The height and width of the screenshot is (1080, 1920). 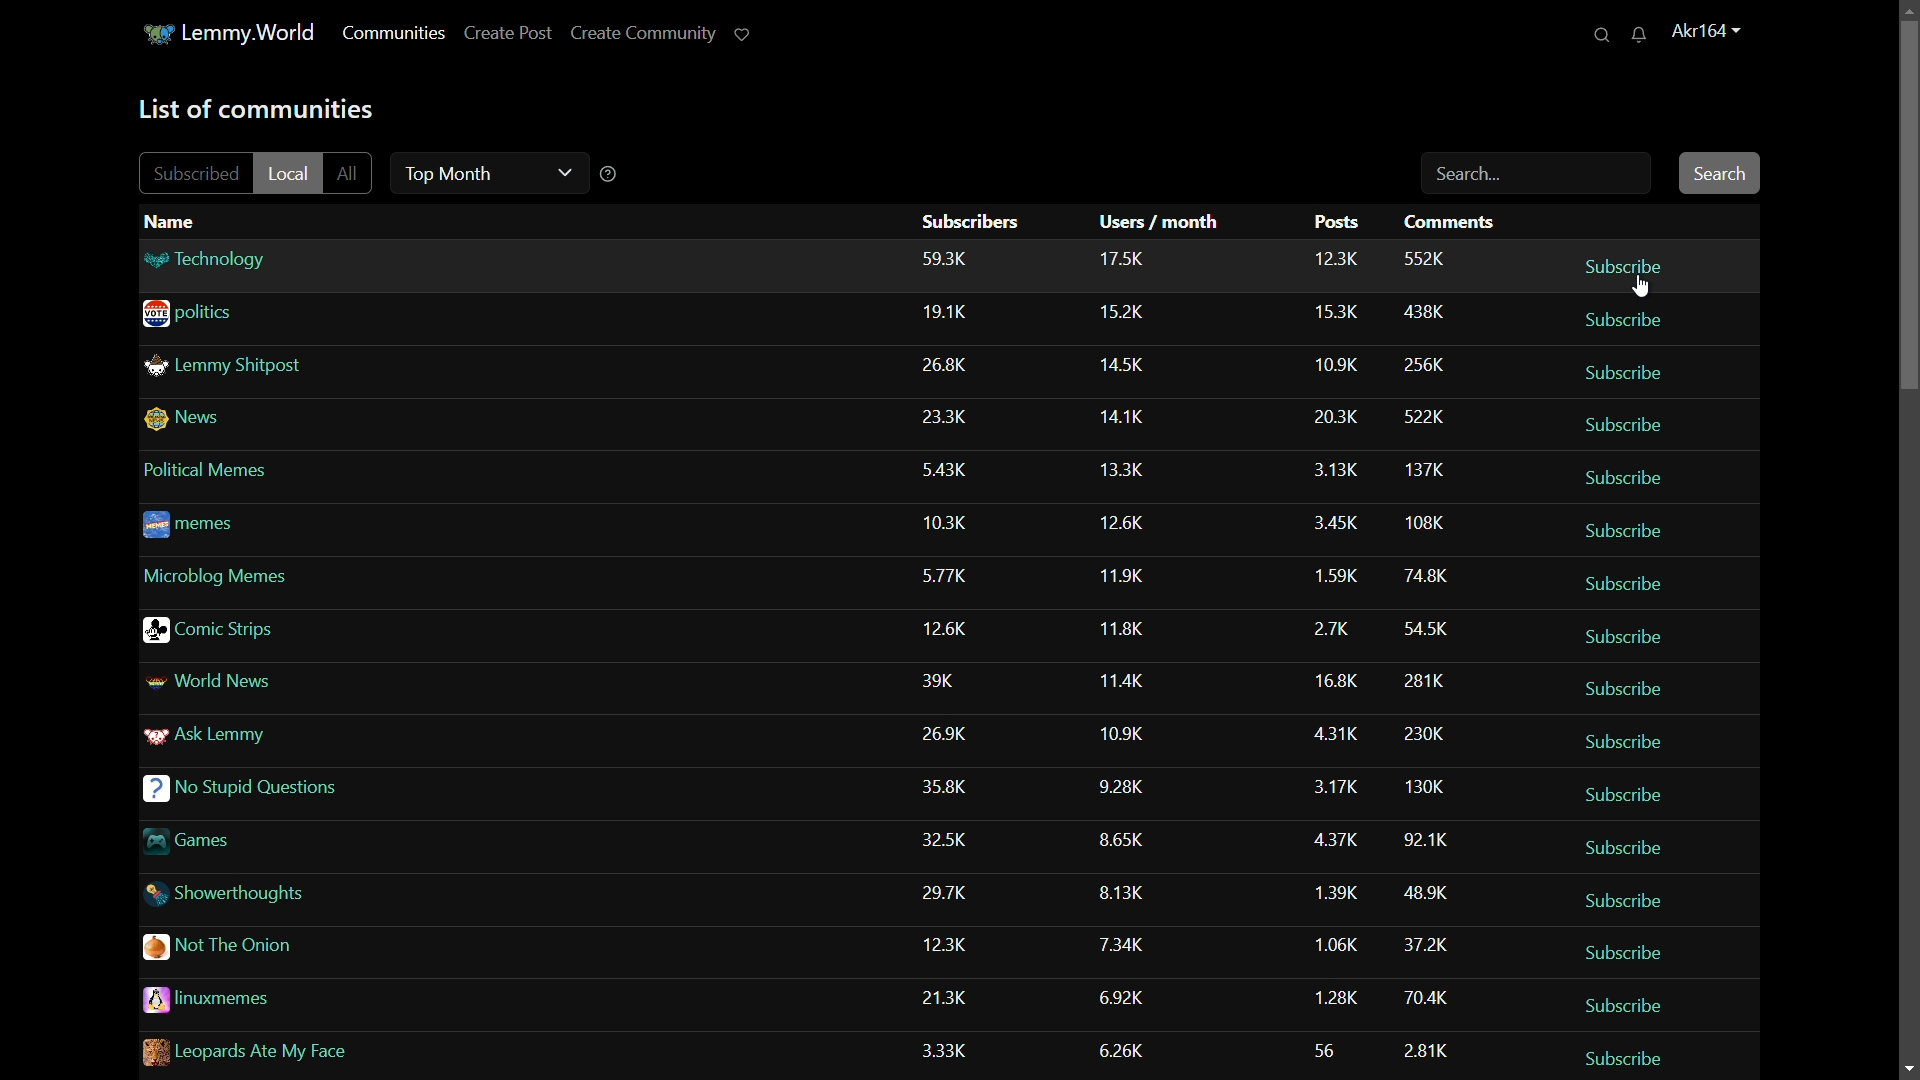 What do you see at coordinates (1618, 846) in the screenshot?
I see `subscribe/unsubscribe` at bounding box center [1618, 846].